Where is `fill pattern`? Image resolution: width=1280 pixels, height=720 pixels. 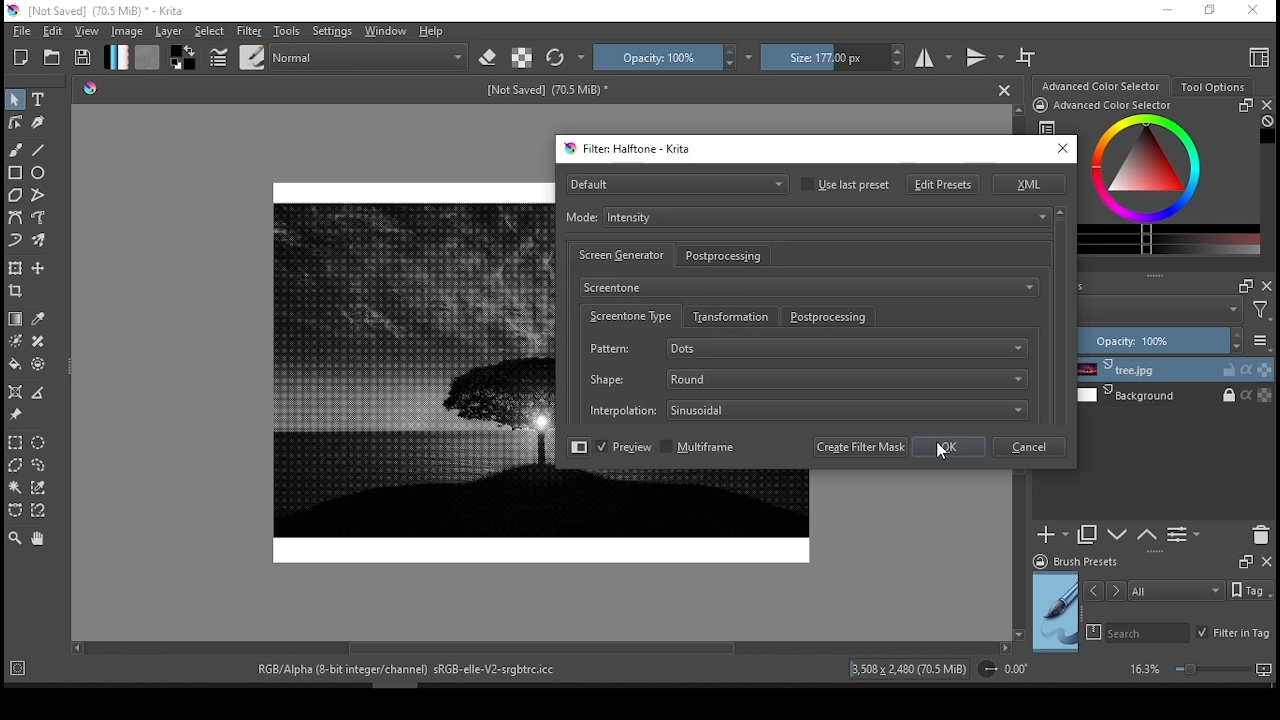
fill pattern is located at coordinates (148, 57).